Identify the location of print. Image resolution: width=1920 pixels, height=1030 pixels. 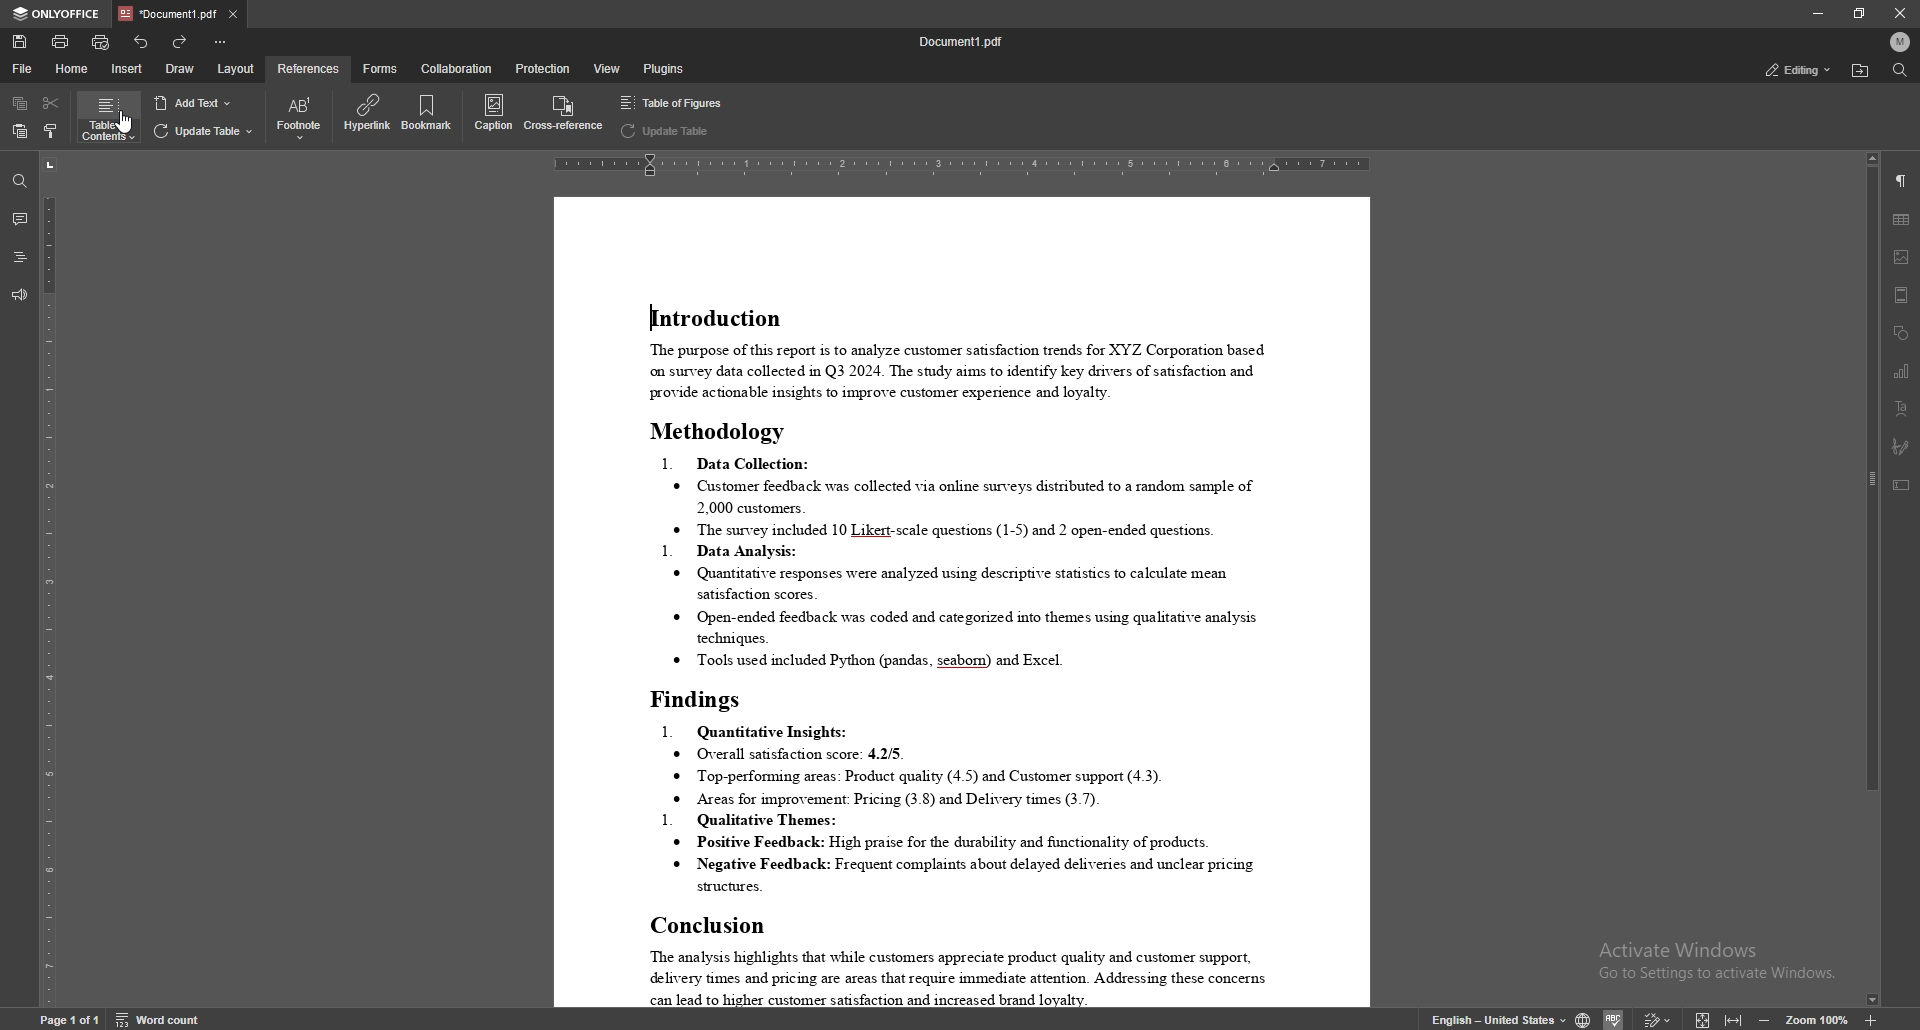
(61, 41).